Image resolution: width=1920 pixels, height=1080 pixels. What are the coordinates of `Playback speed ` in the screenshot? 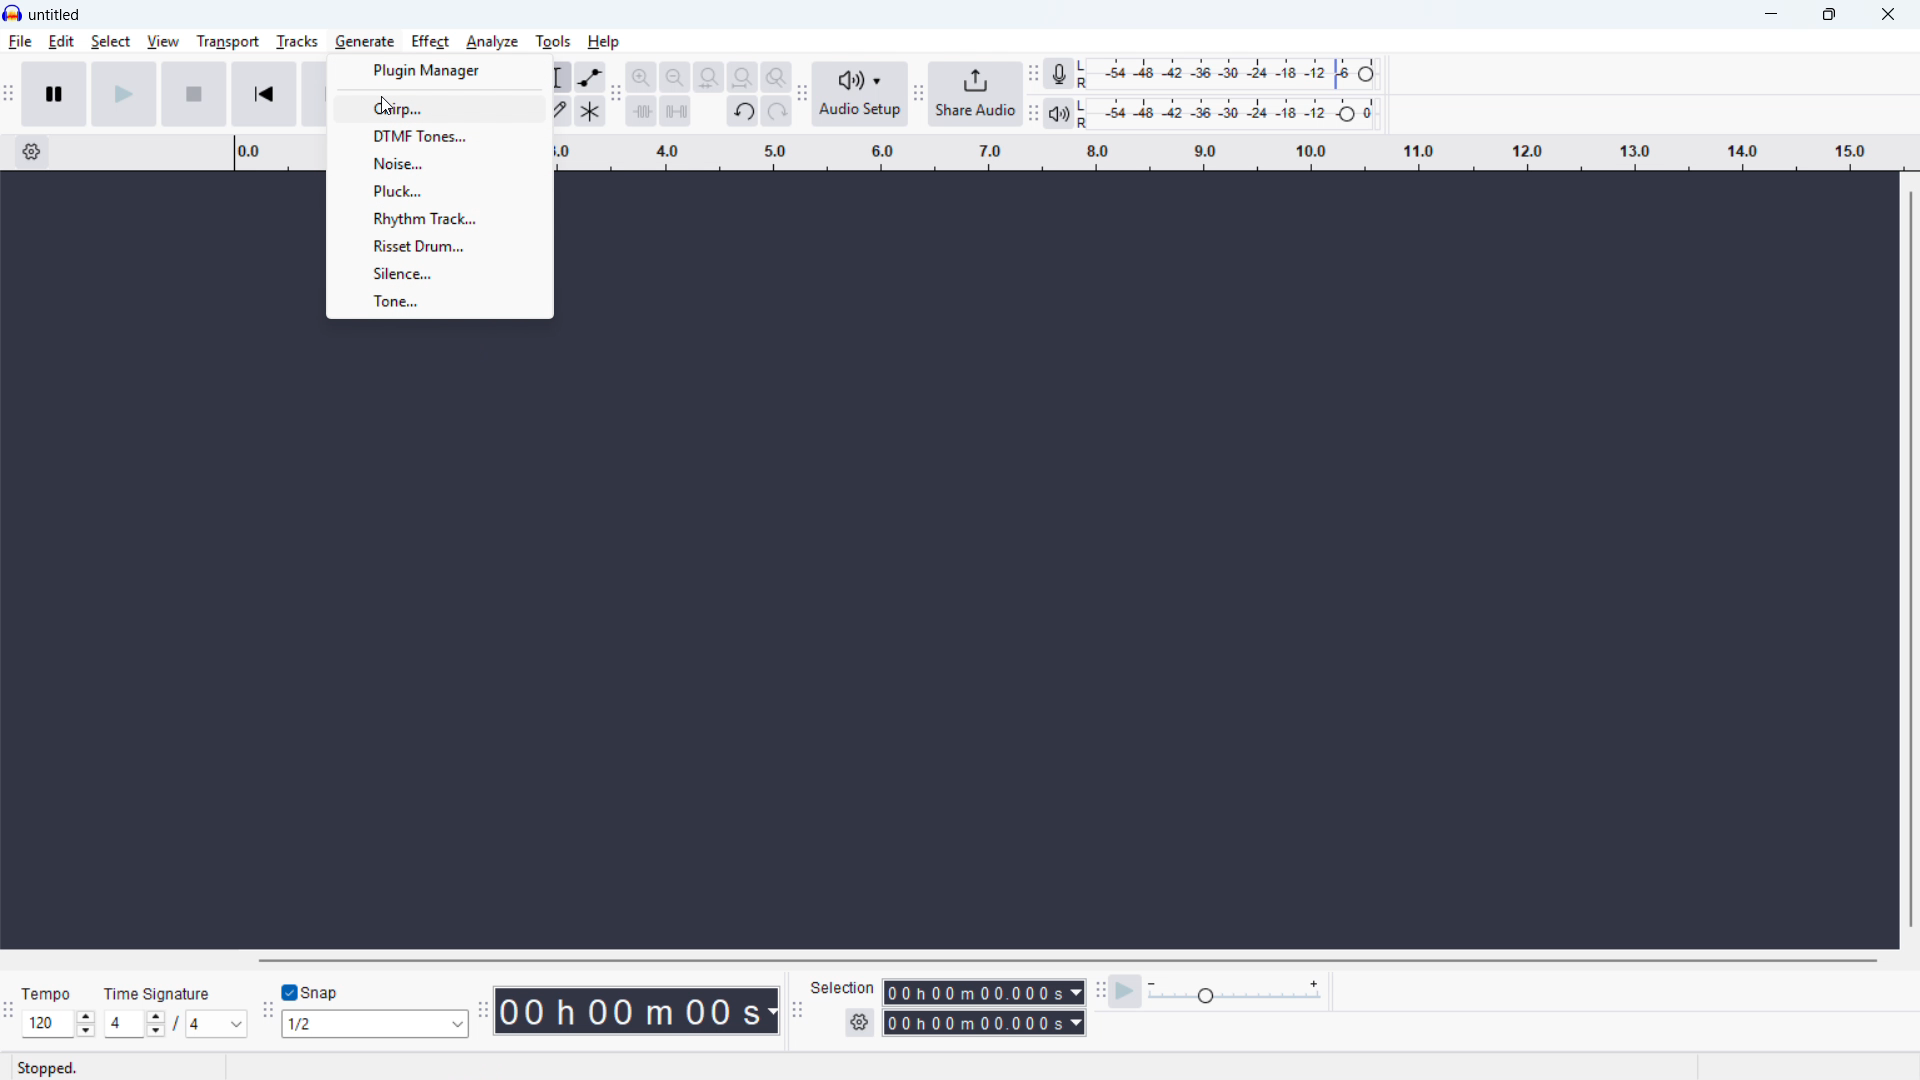 It's located at (1235, 992).